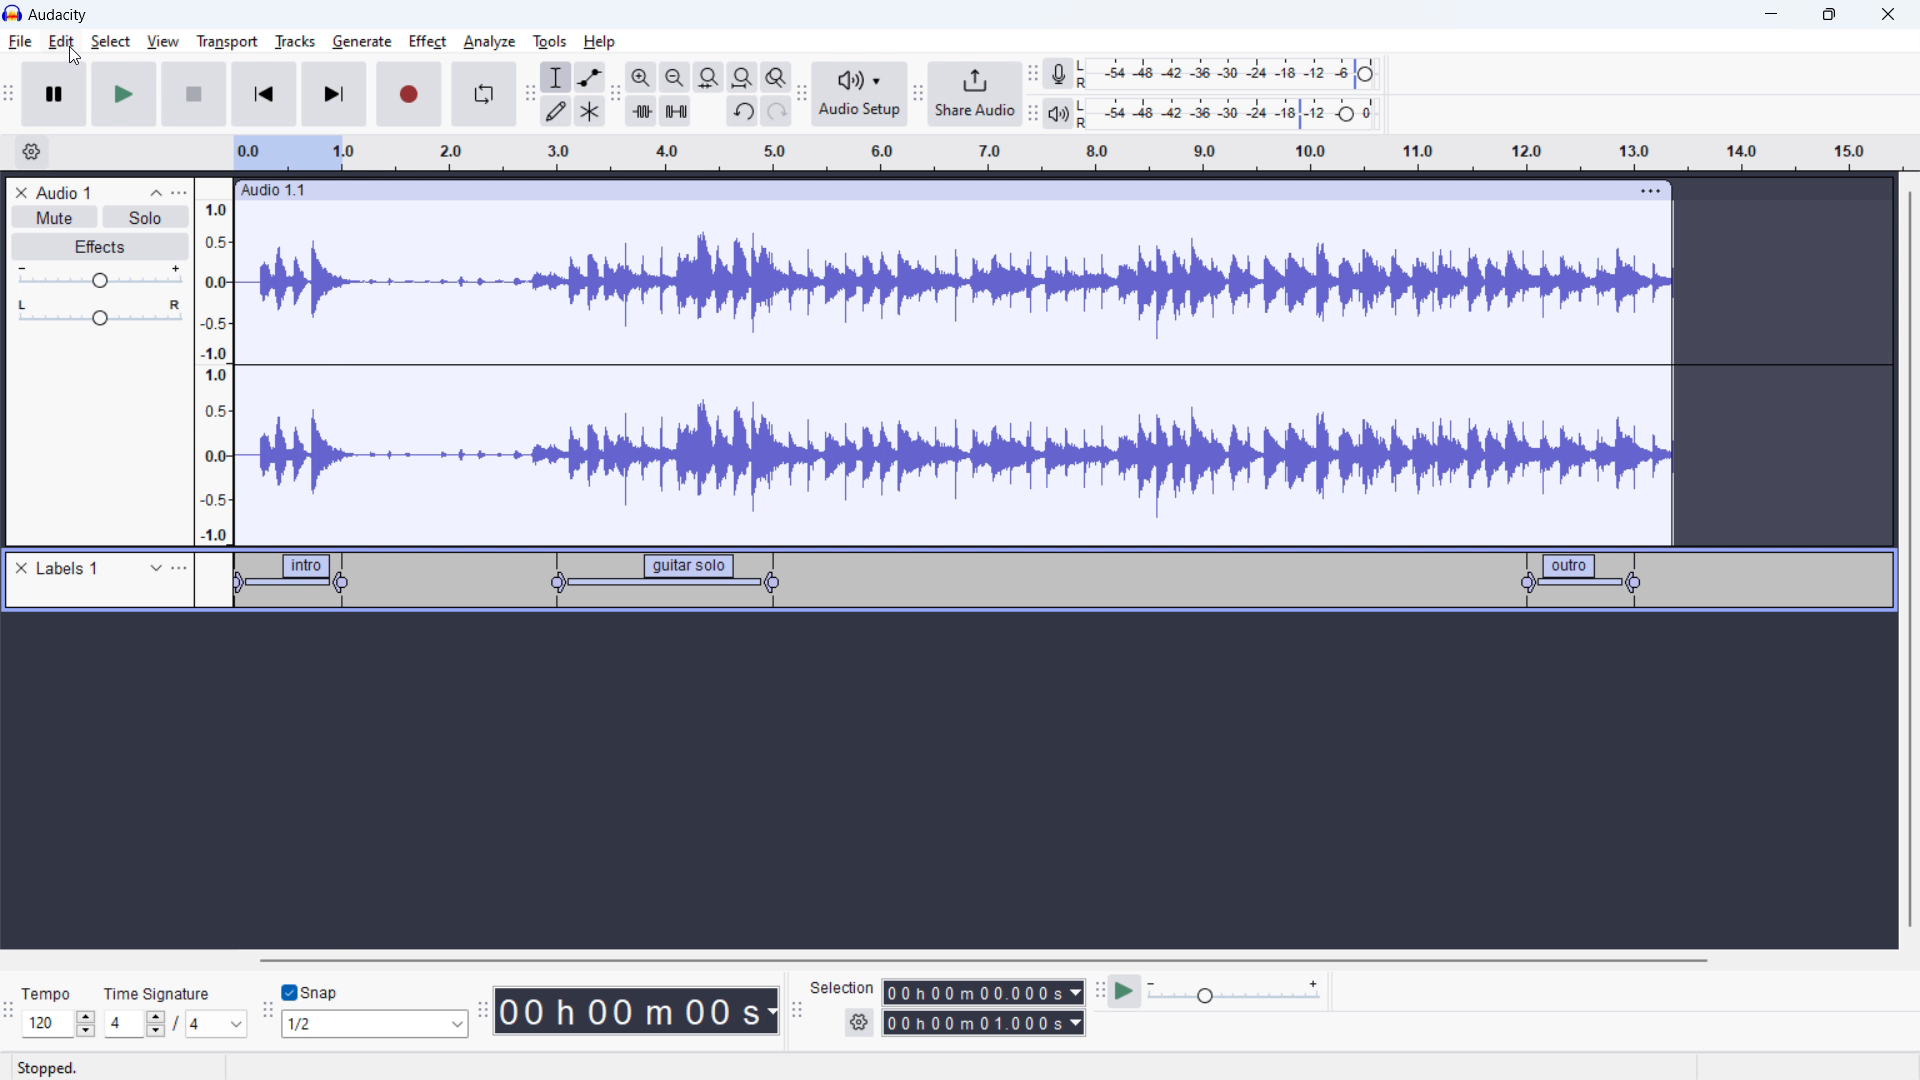 The width and height of the screenshot is (1920, 1080). Describe the element at coordinates (860, 95) in the screenshot. I see `audio setup` at that location.